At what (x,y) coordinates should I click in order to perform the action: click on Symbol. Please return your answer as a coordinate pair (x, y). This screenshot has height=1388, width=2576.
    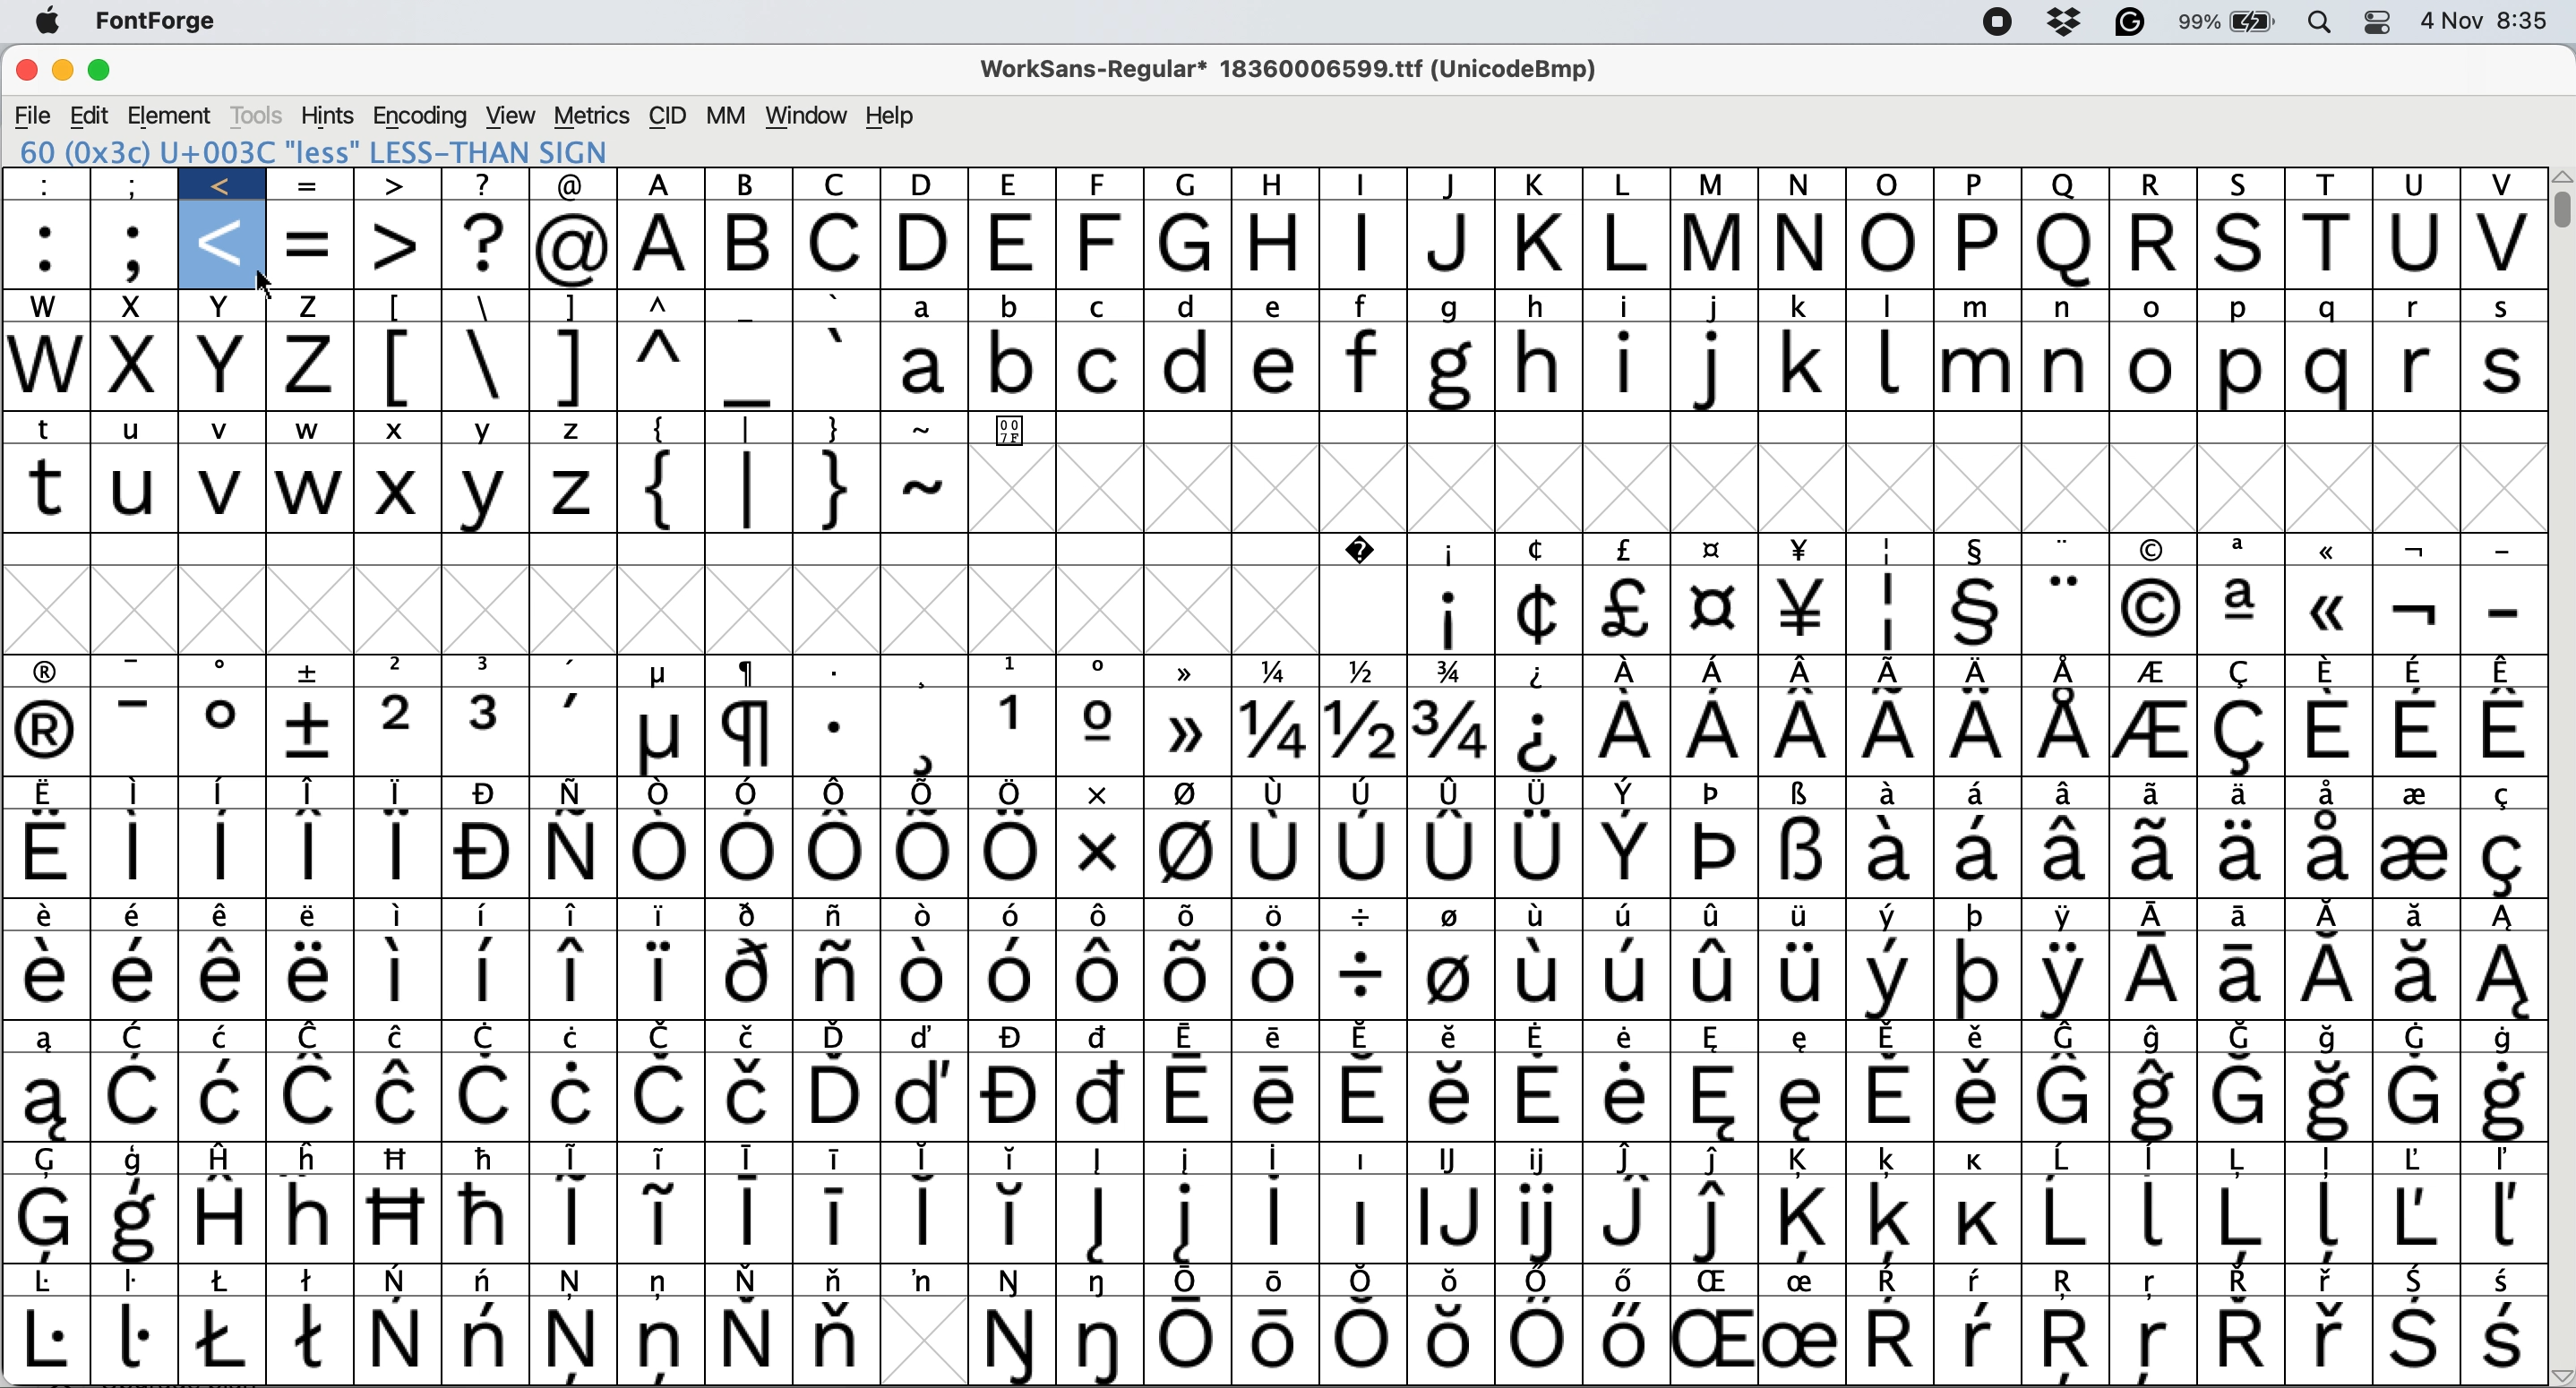
    Looking at the image, I should click on (2152, 1160).